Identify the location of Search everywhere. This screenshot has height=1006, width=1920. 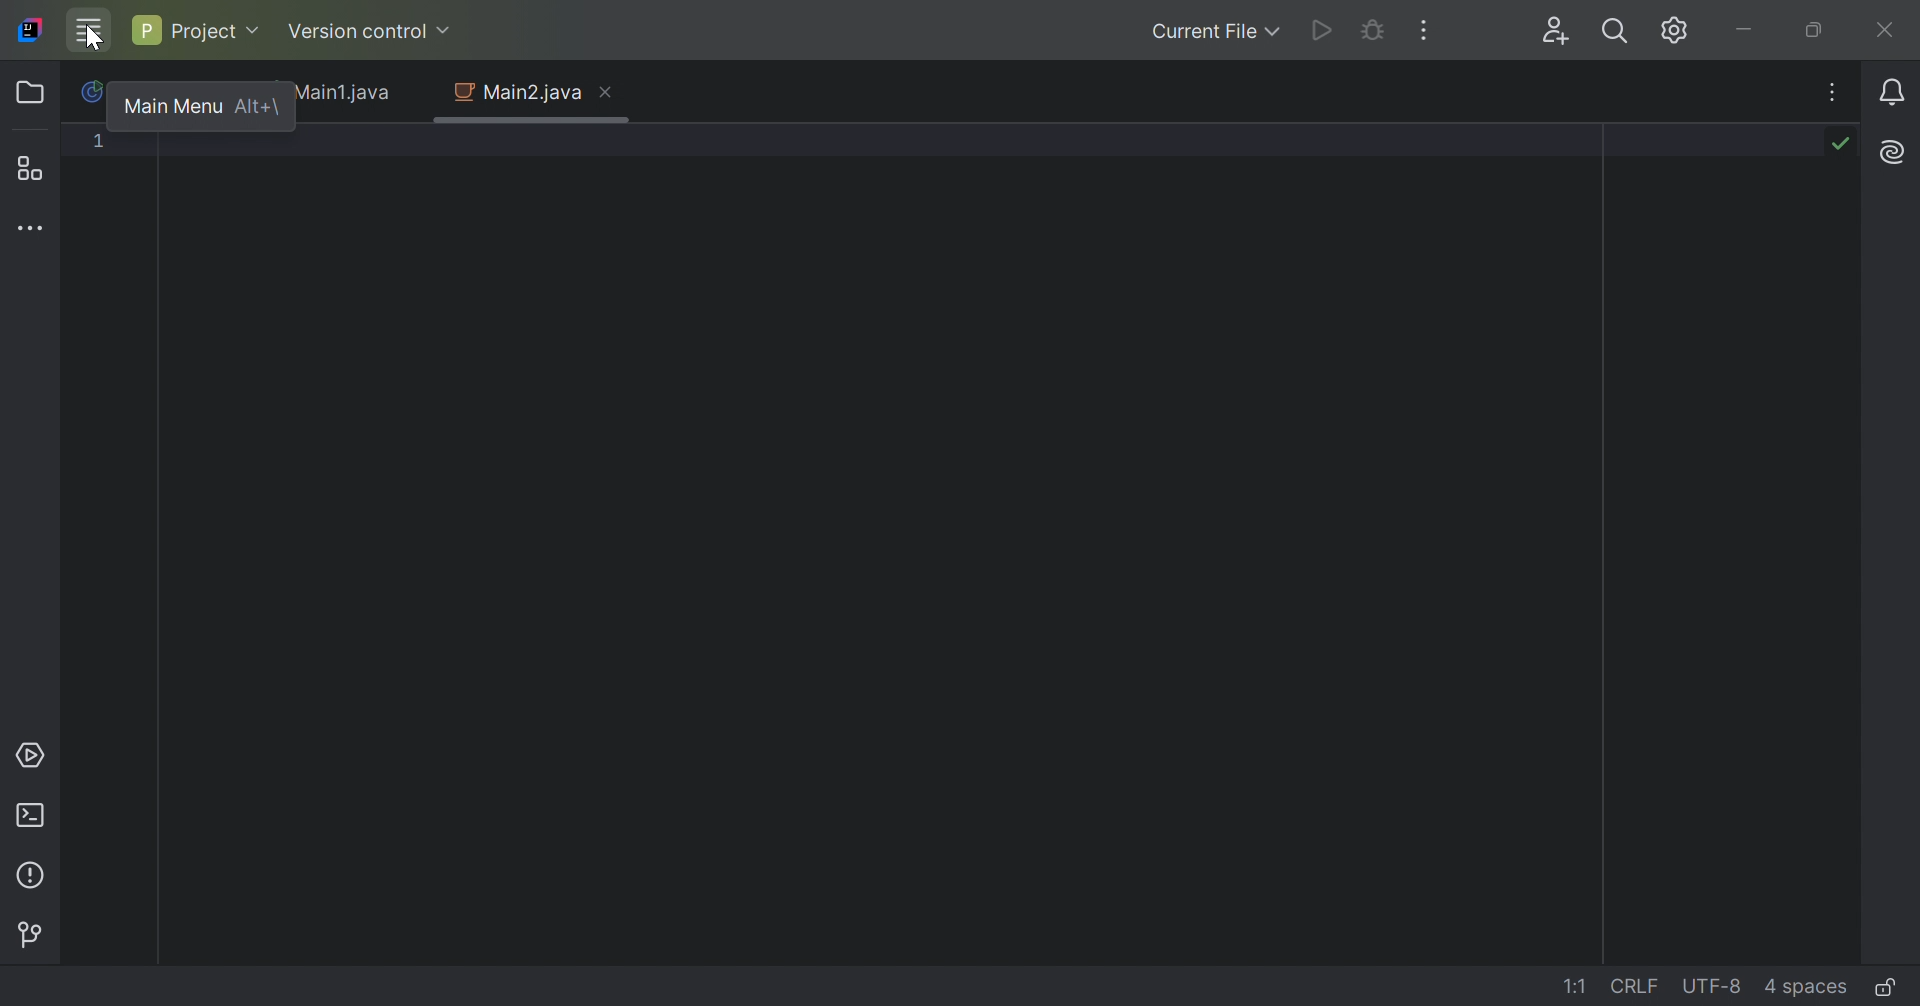
(1613, 34).